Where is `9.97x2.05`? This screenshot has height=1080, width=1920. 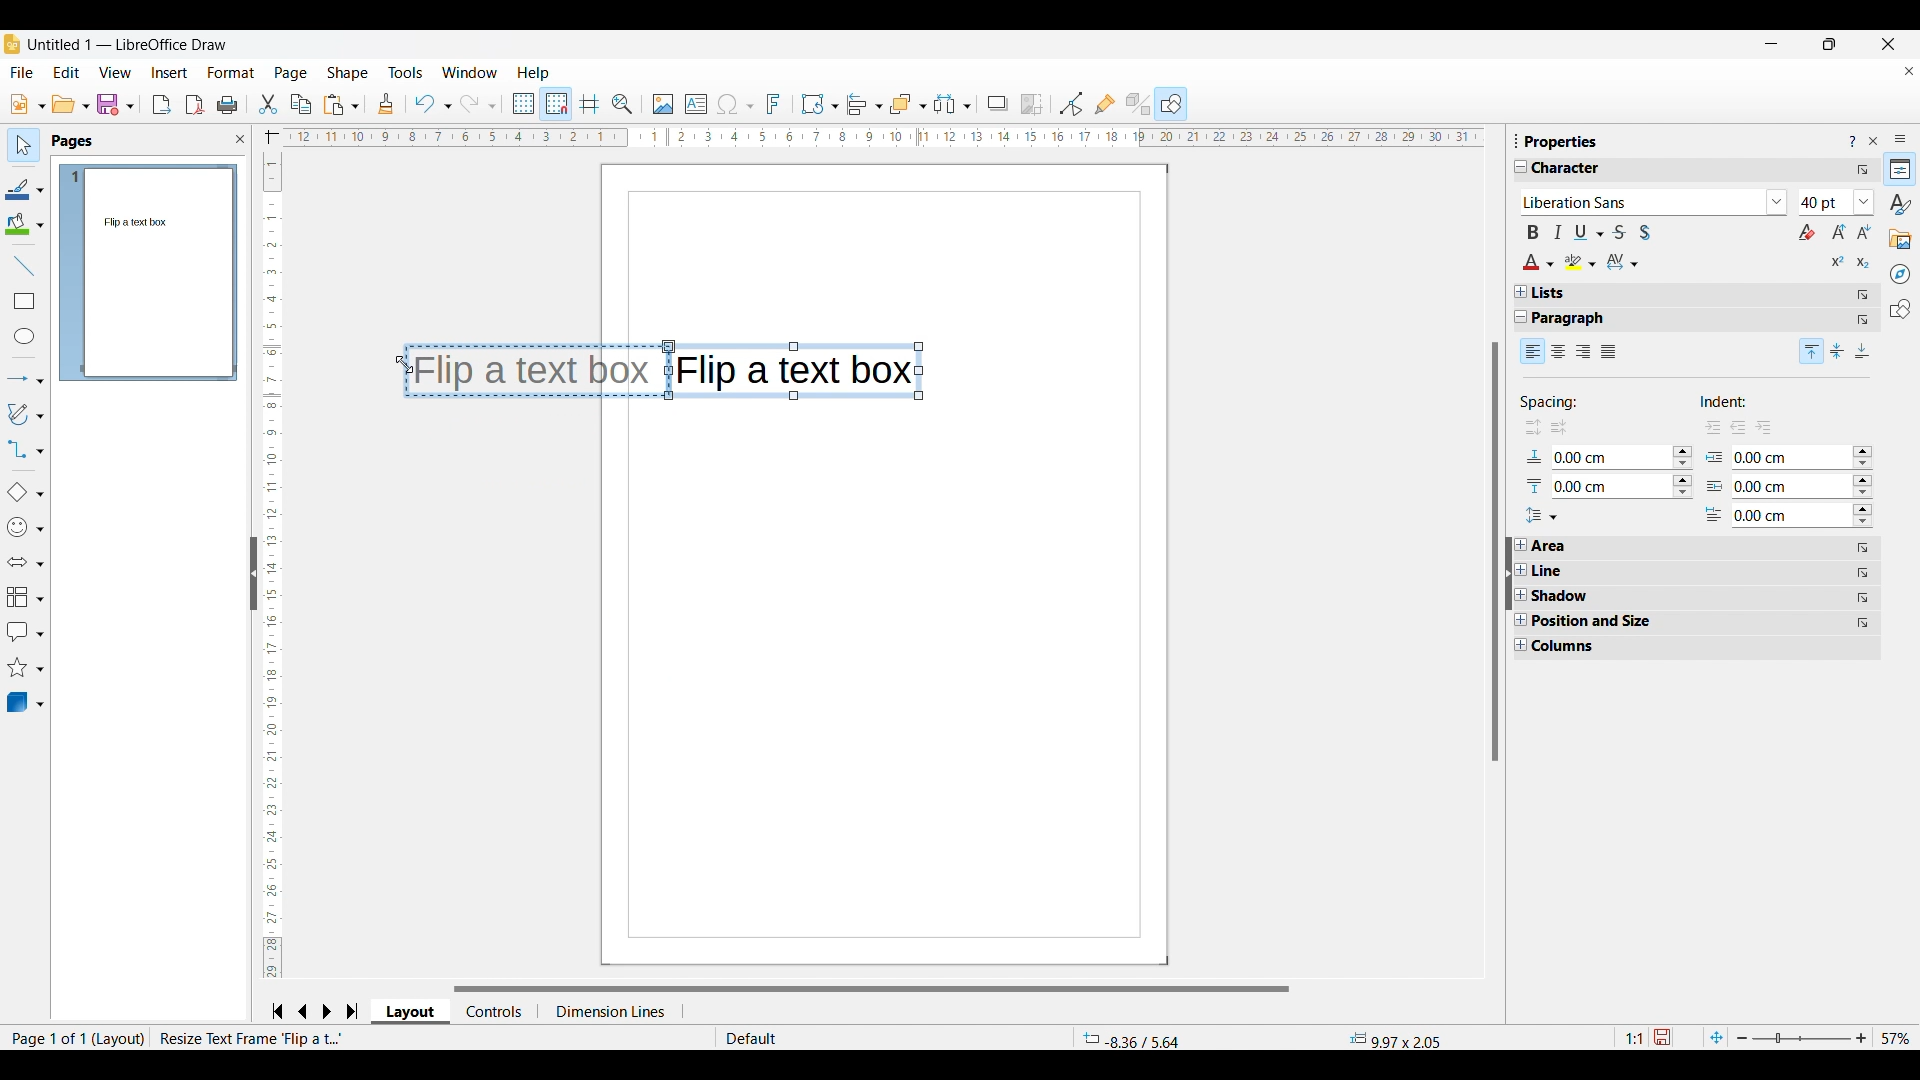
9.97x2.05 is located at coordinates (1399, 1039).